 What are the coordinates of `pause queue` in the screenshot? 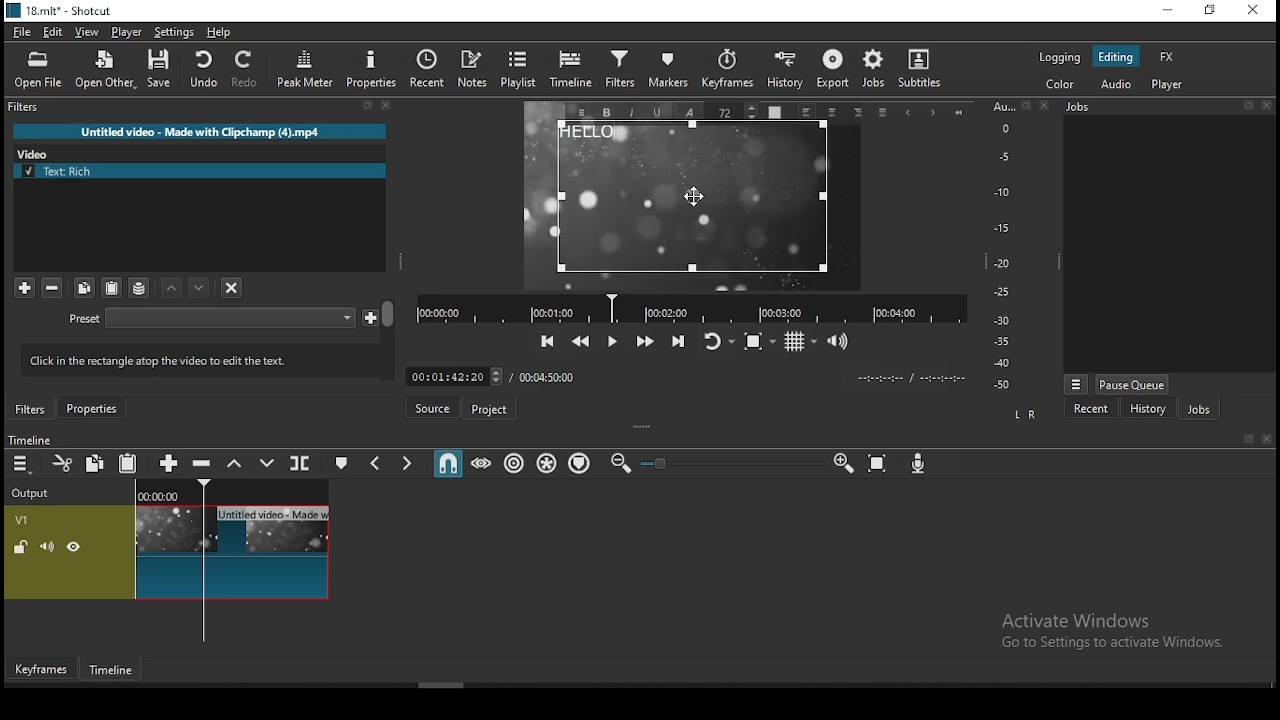 It's located at (1133, 384).